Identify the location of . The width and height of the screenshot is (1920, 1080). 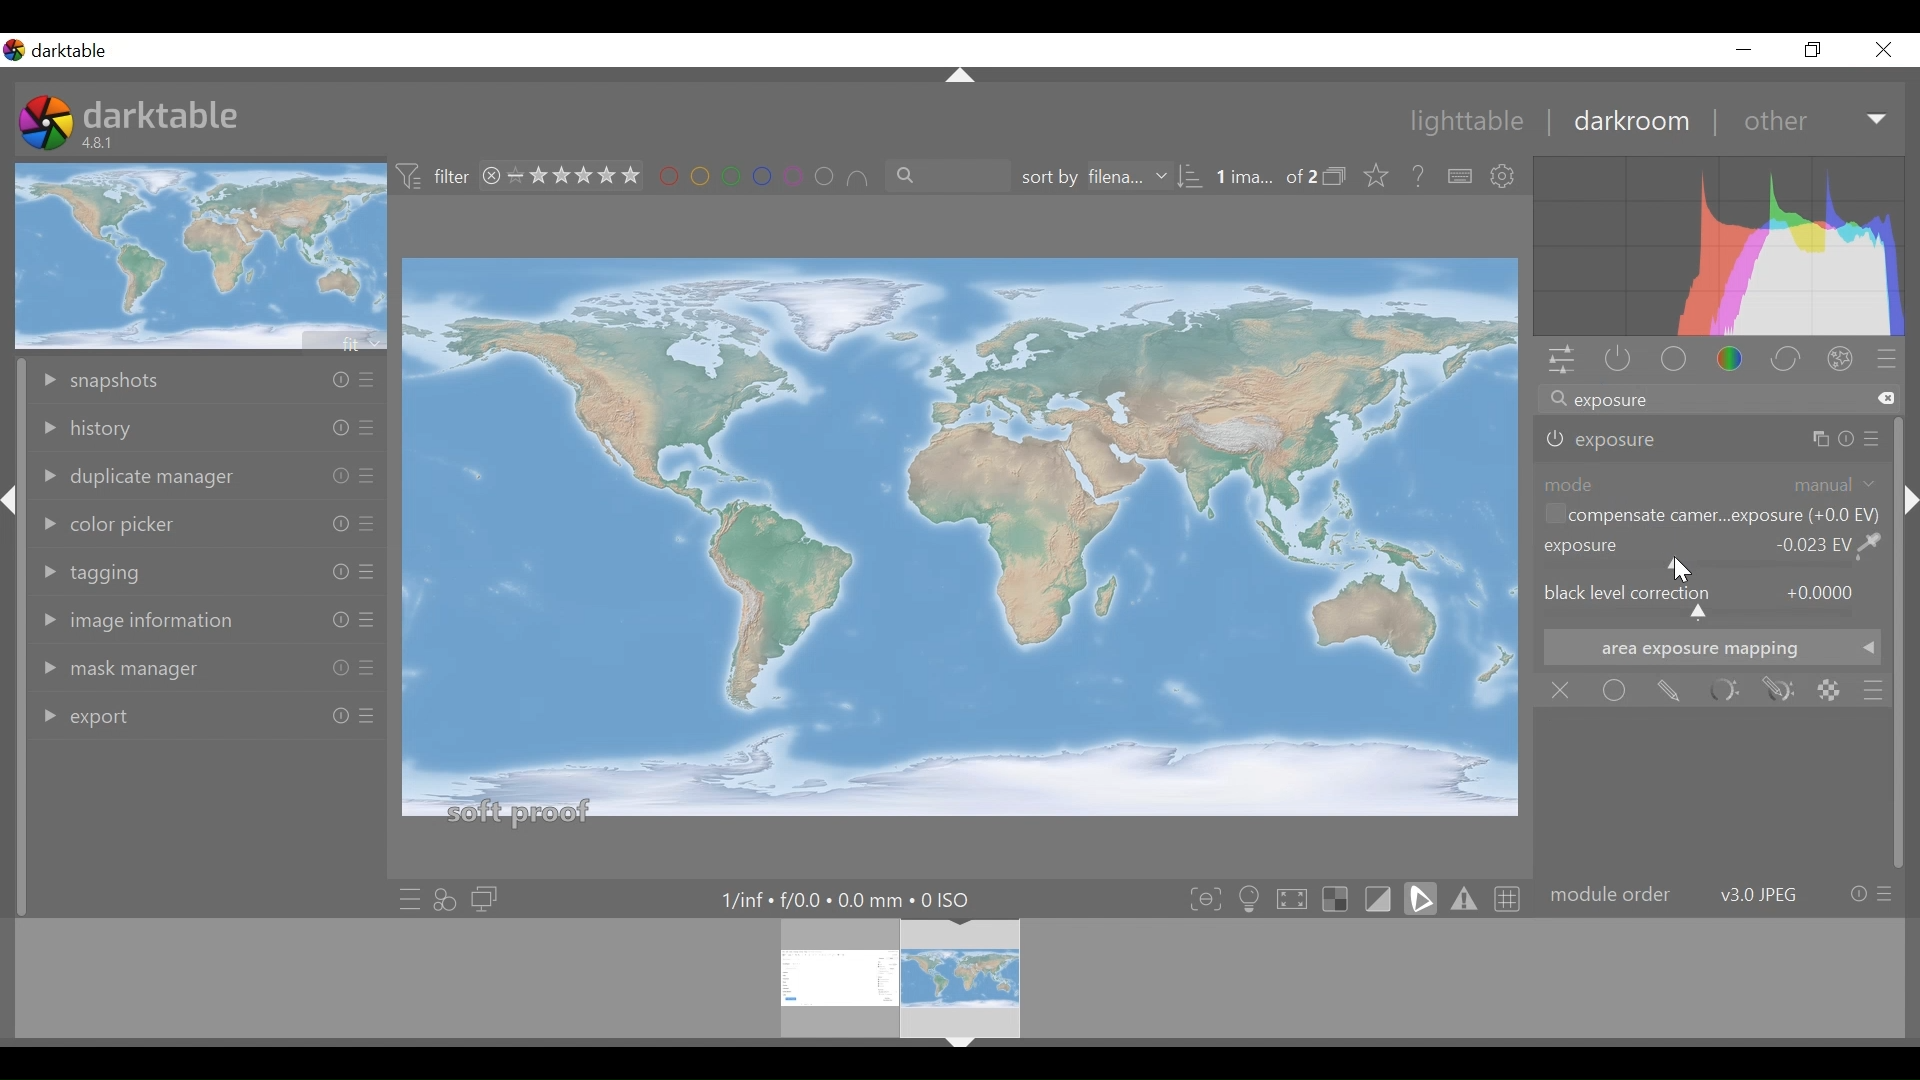
(334, 717).